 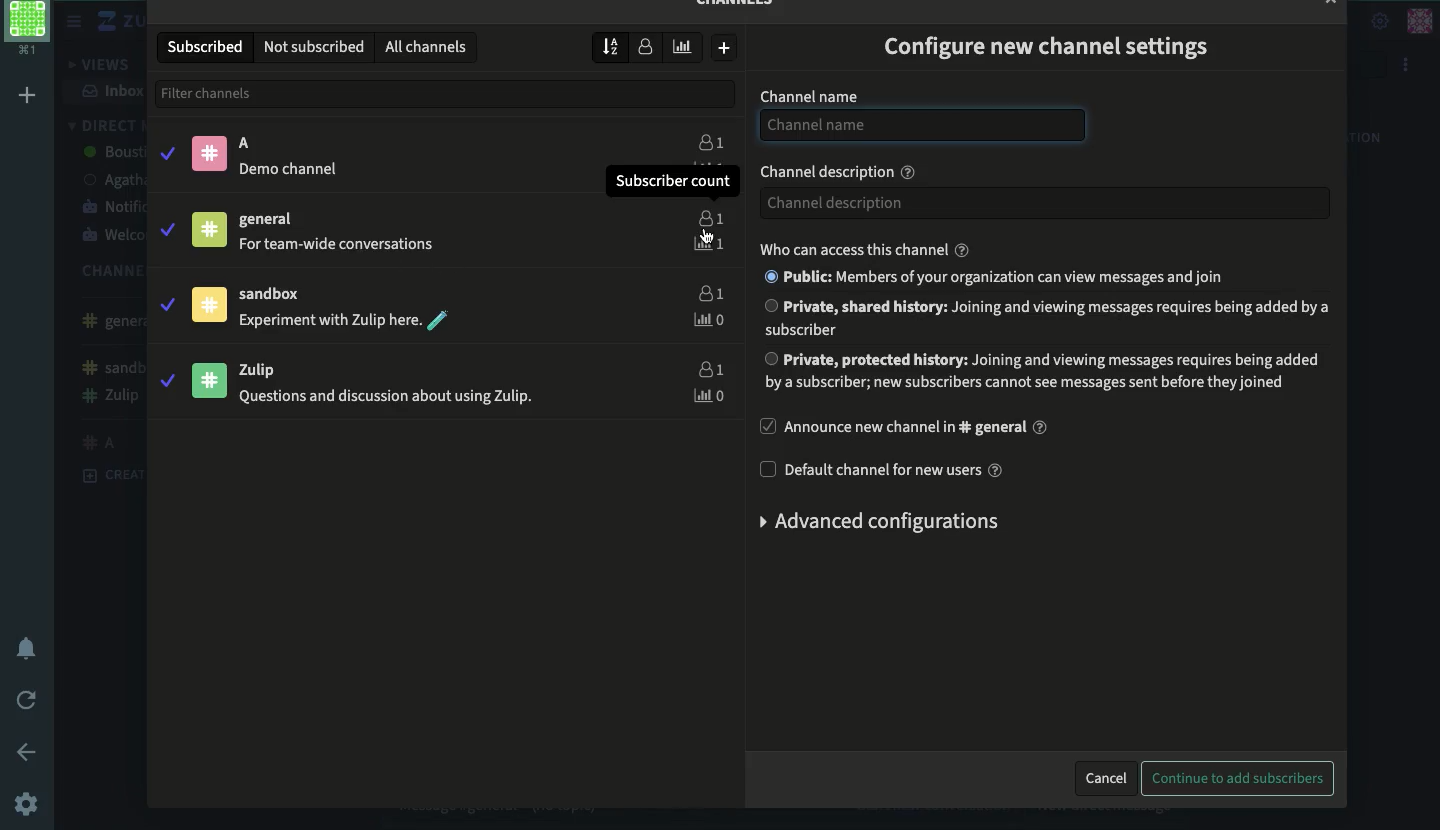 I want to click on announce new channel in general, so click(x=909, y=428).